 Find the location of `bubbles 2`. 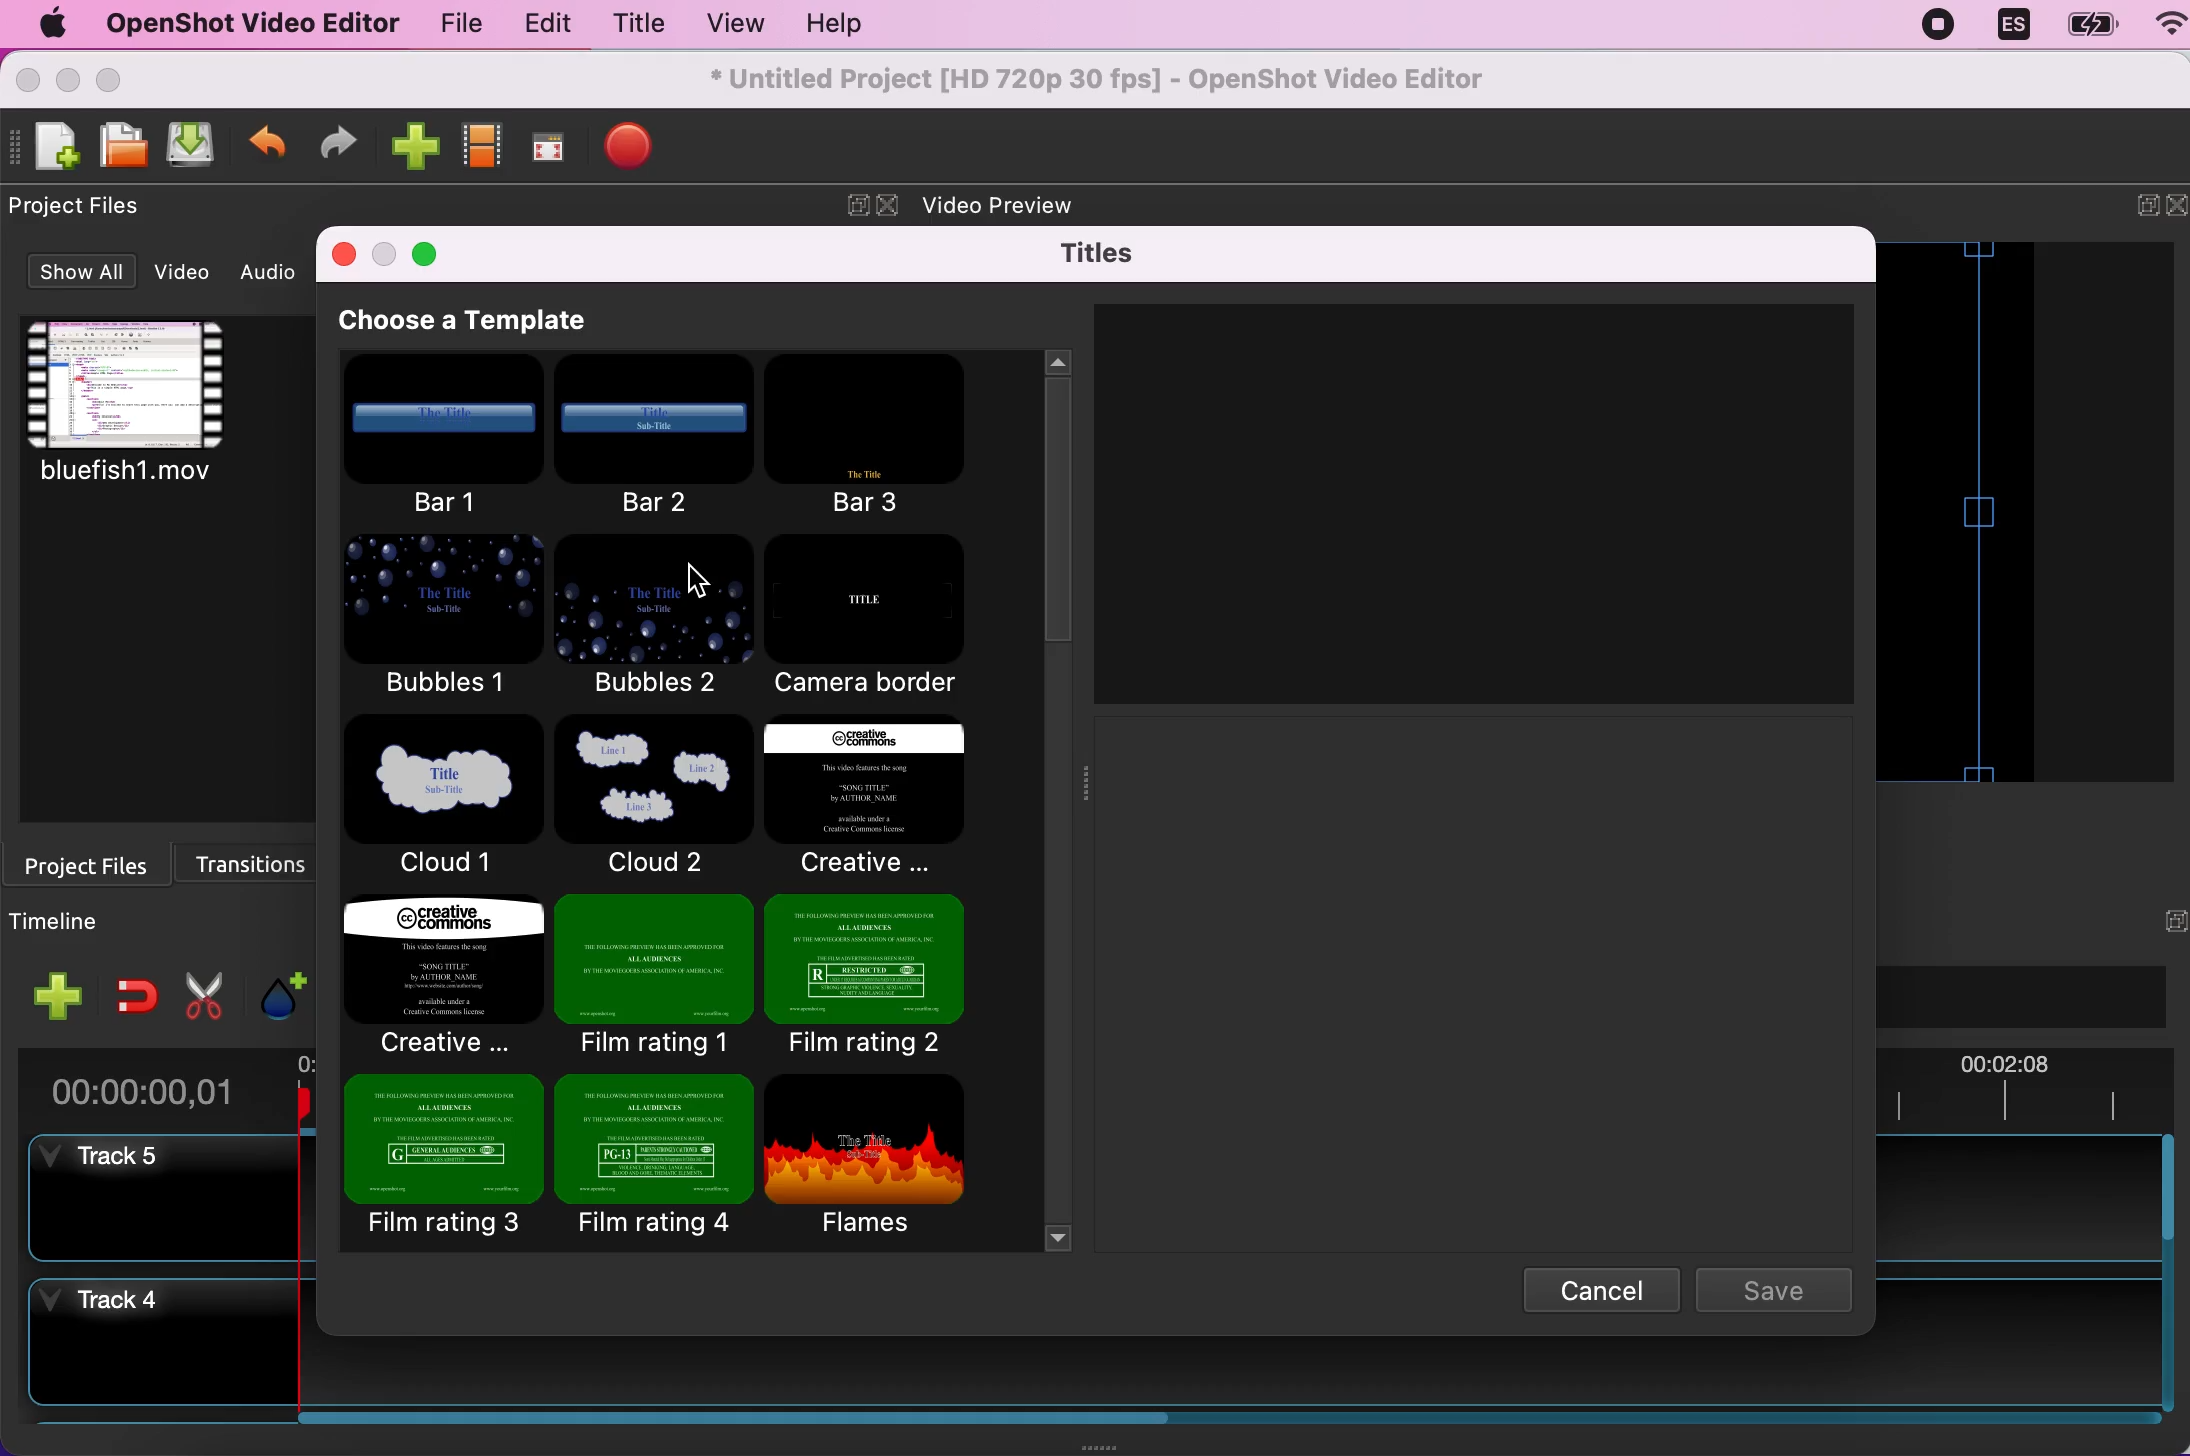

bubbles 2 is located at coordinates (654, 619).